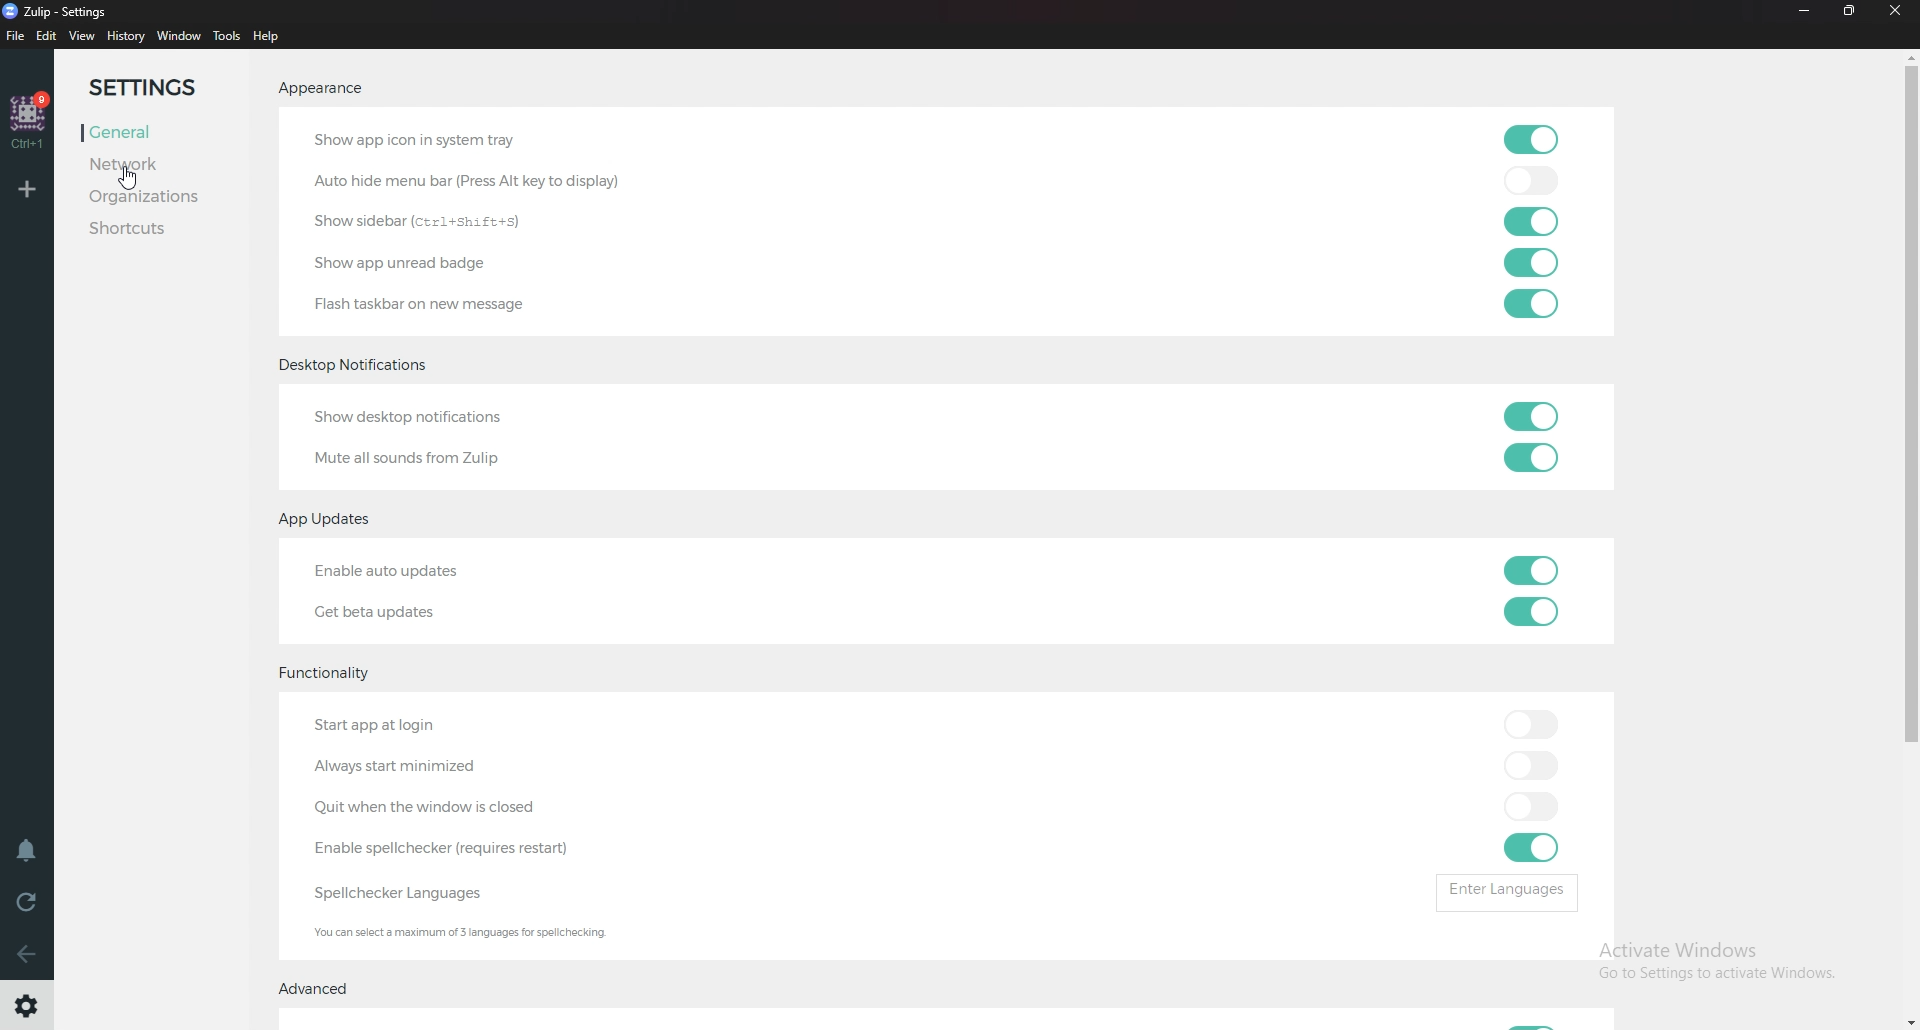 The image size is (1920, 1030). Describe the element at coordinates (416, 458) in the screenshot. I see `mute all sounds from Zulip` at that location.